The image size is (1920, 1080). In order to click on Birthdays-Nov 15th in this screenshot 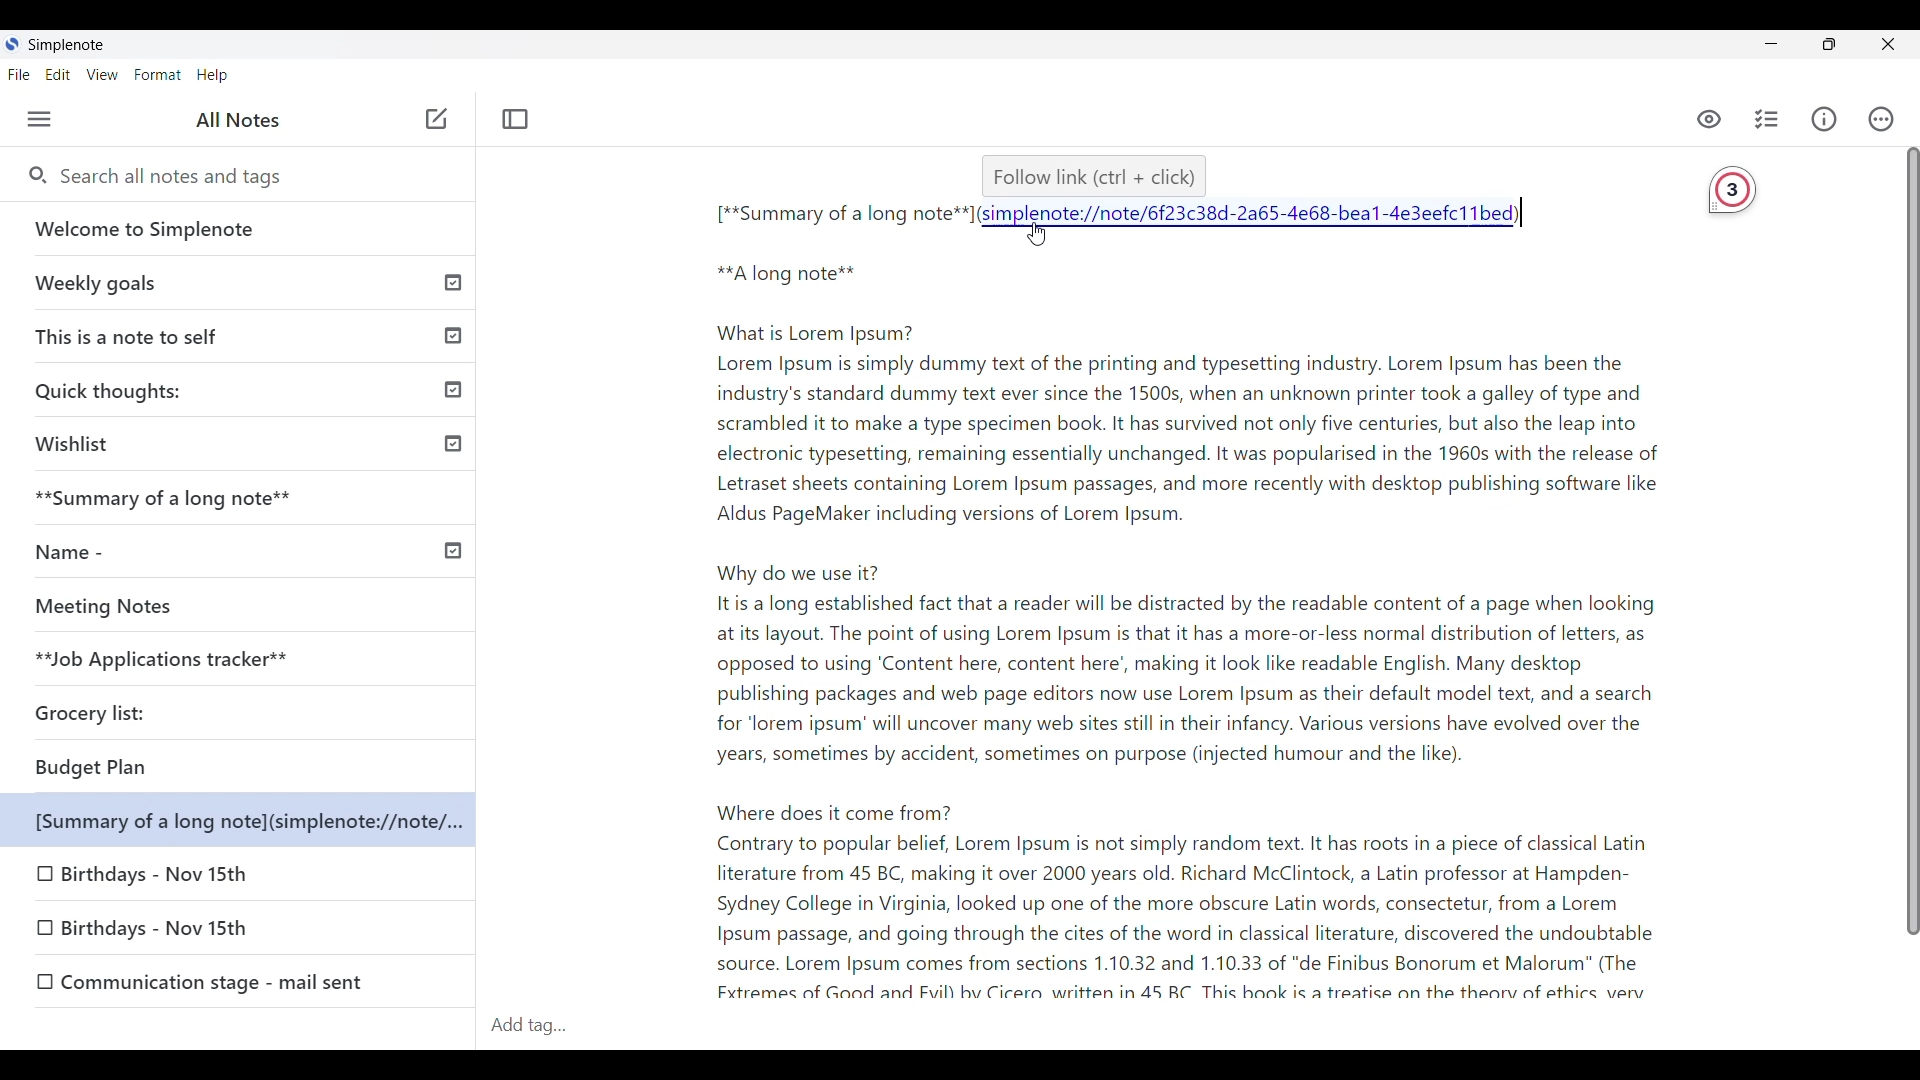, I will do `click(205, 933)`.